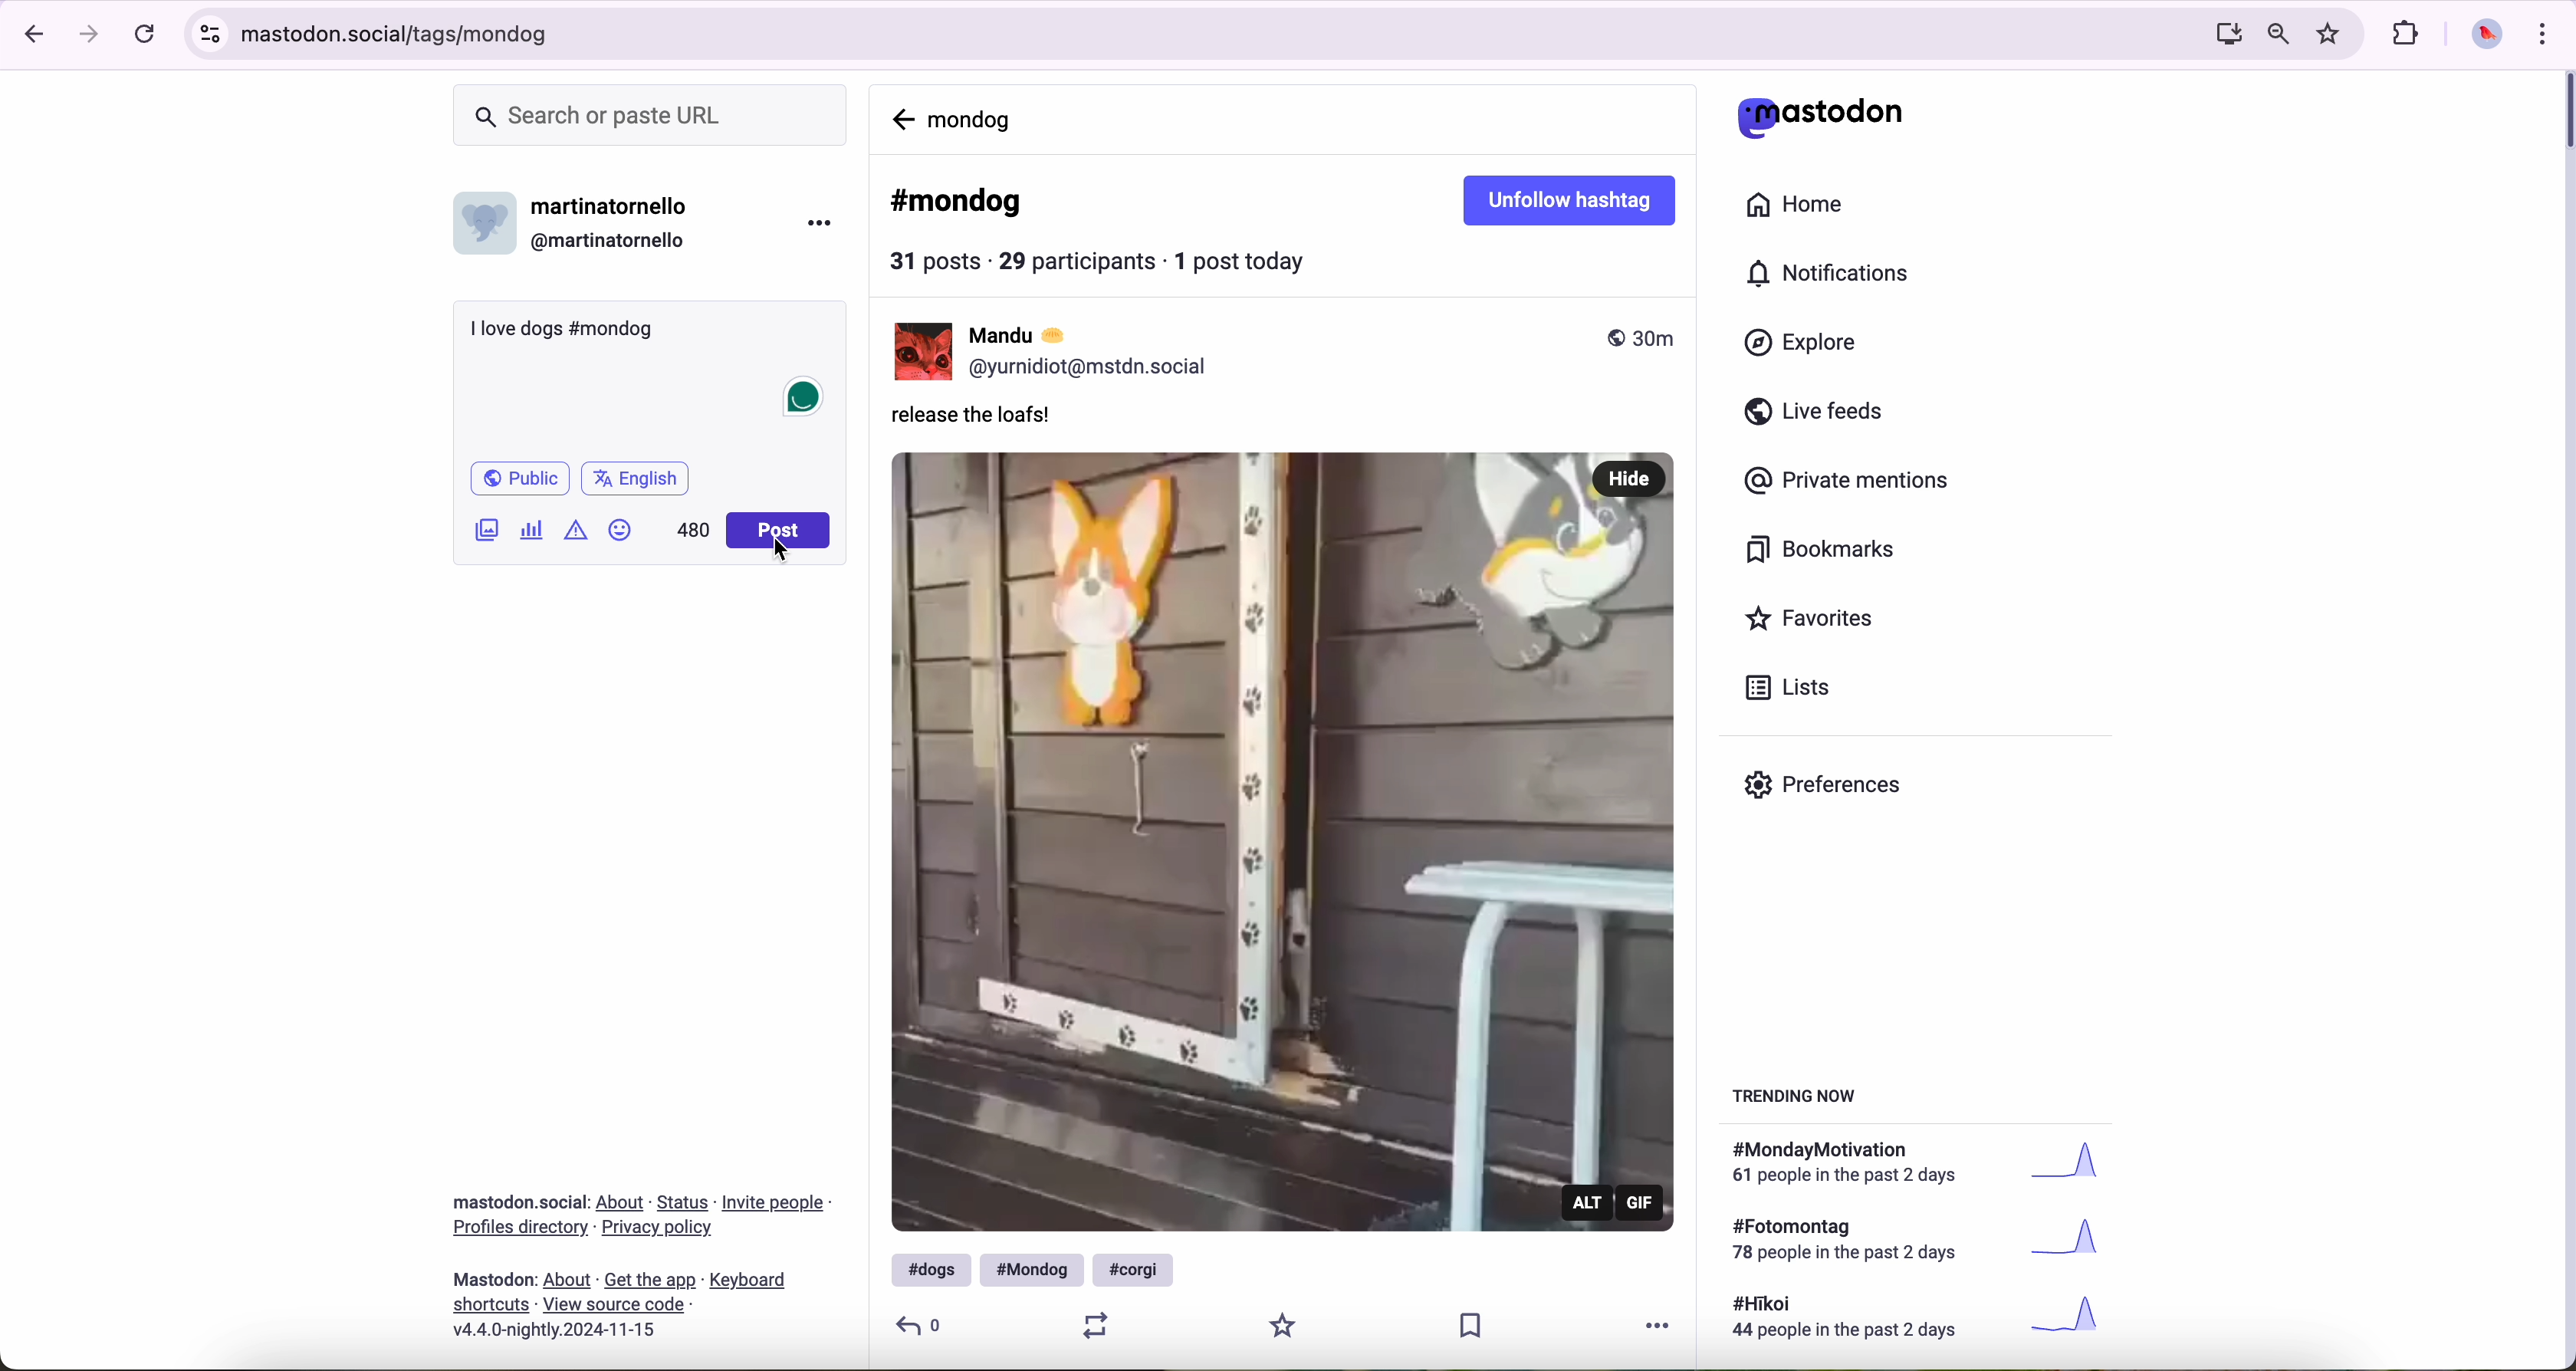 The width and height of the screenshot is (2576, 1371). What do you see at coordinates (779, 530) in the screenshot?
I see `post button` at bounding box center [779, 530].